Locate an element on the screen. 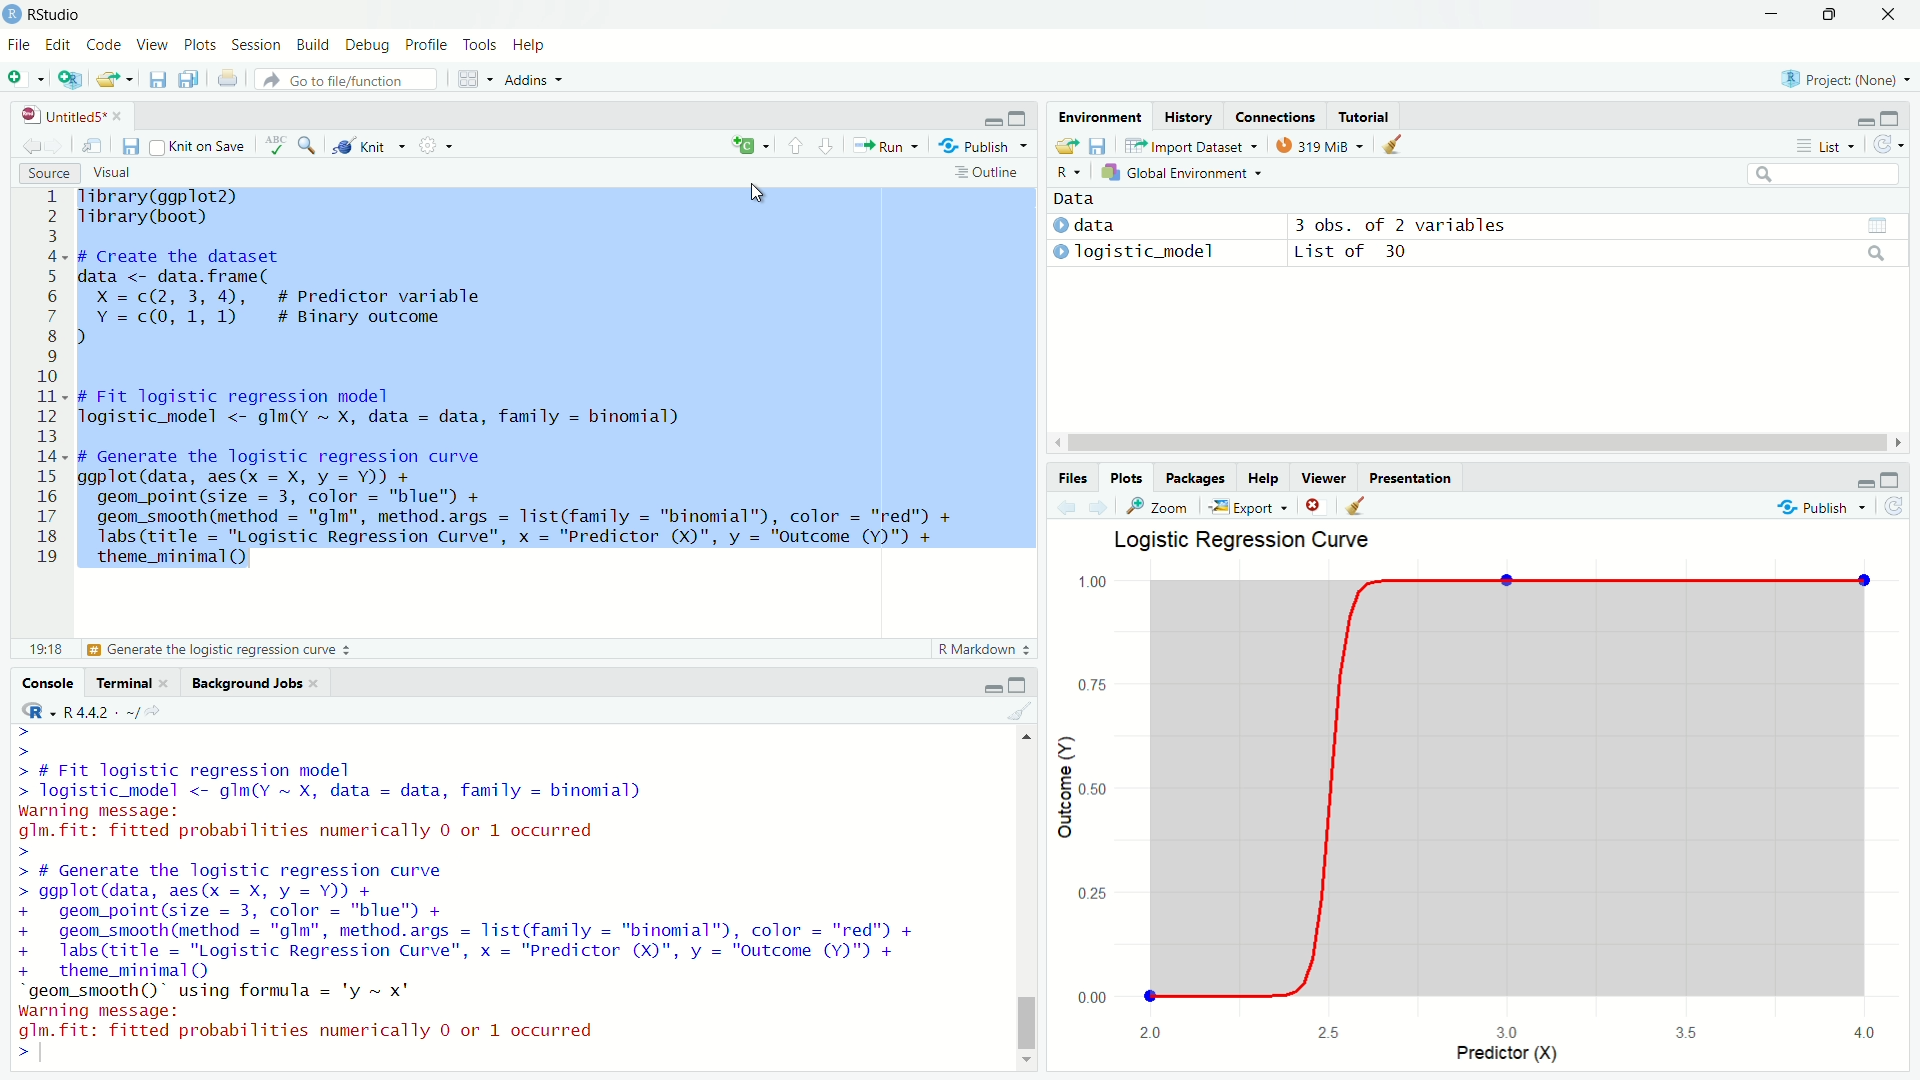 The image size is (1920, 1080). R 4.4.2 . ~/ is located at coordinates (101, 711).